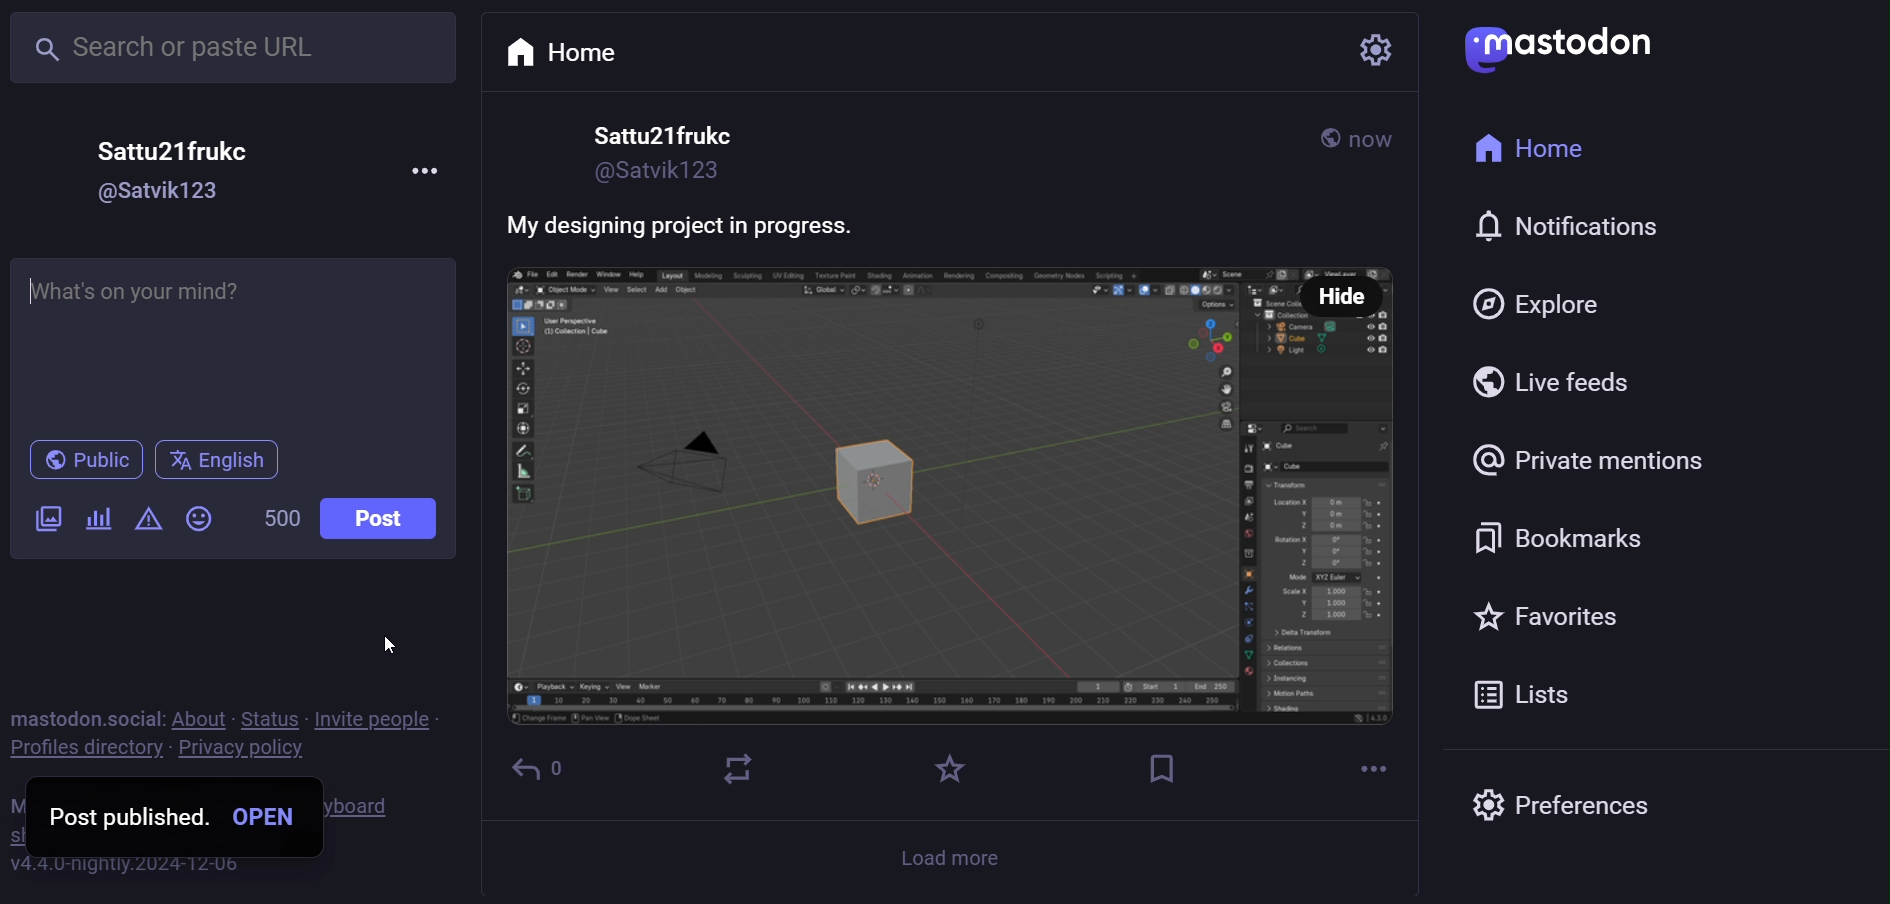 Image resolution: width=1890 pixels, height=904 pixels. I want to click on hide, so click(1346, 297).